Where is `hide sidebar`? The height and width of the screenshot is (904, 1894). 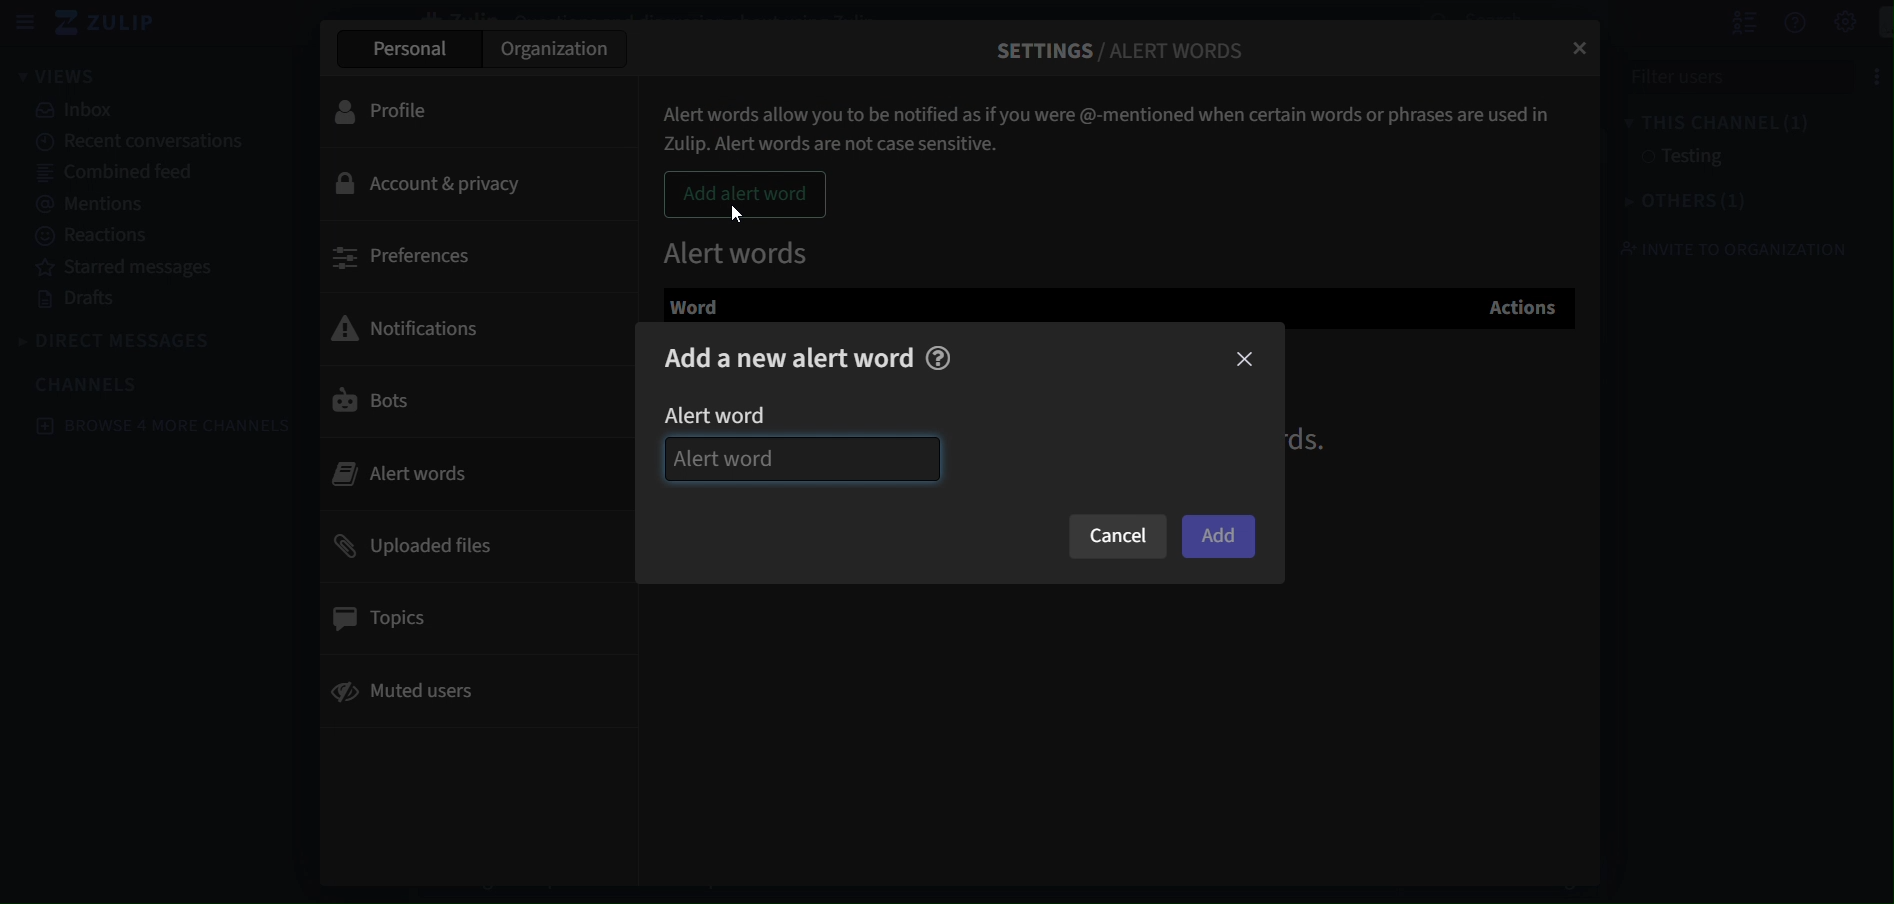
hide sidebar is located at coordinates (26, 25).